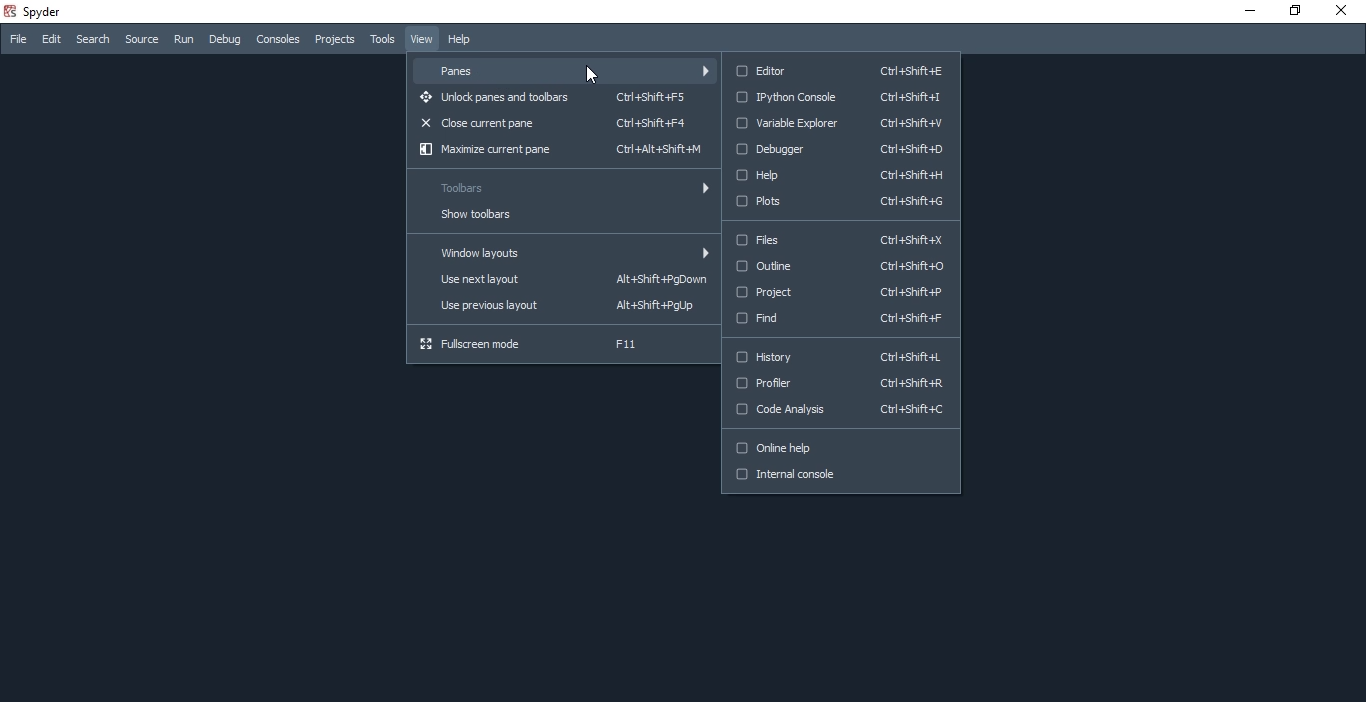 This screenshot has height=702, width=1366. Describe the element at coordinates (1344, 14) in the screenshot. I see `close` at that location.